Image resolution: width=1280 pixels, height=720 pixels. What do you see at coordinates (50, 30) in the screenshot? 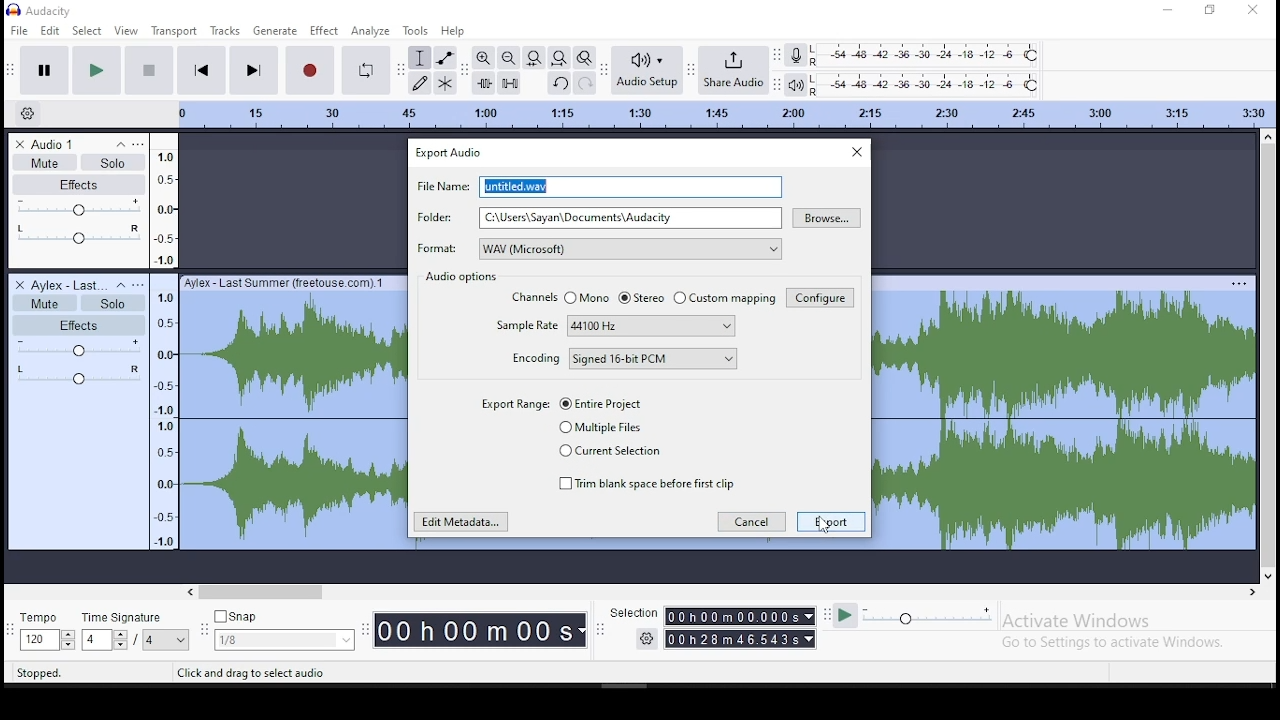
I see `edit` at bounding box center [50, 30].